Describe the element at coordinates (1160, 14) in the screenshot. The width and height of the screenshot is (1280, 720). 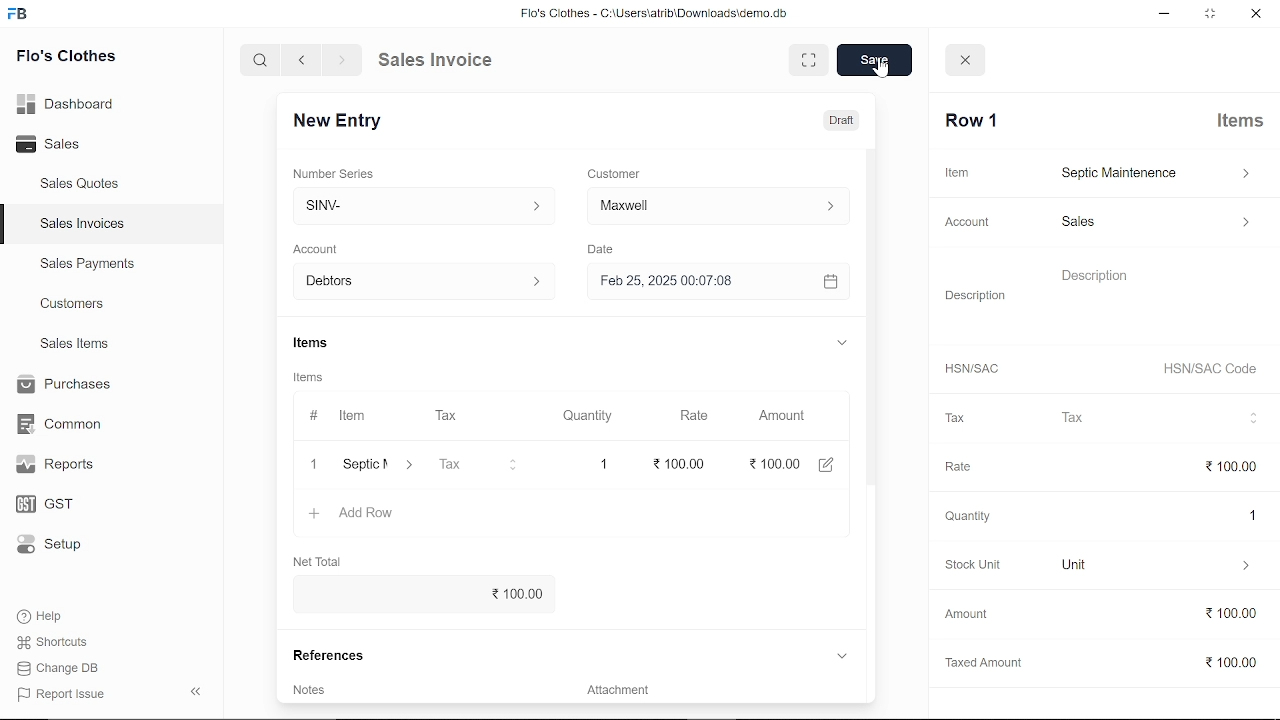
I see `minimize` at that location.